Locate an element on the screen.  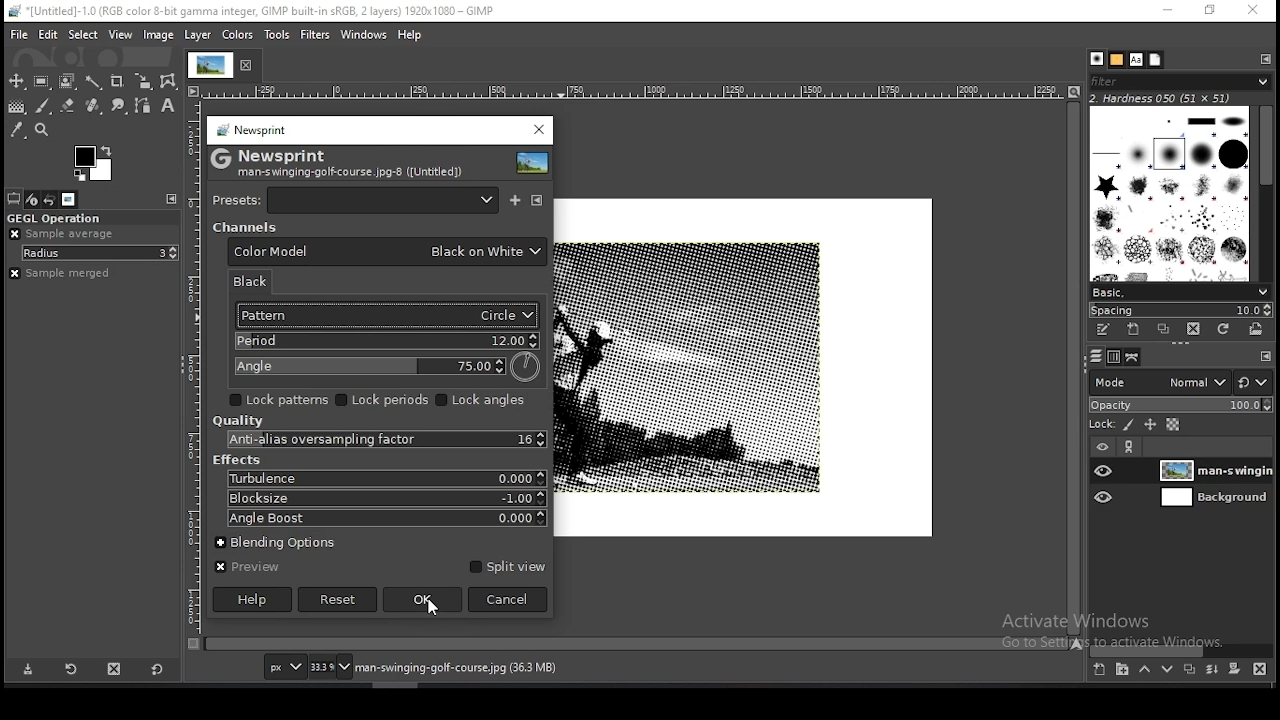
file is located at coordinates (16, 35).